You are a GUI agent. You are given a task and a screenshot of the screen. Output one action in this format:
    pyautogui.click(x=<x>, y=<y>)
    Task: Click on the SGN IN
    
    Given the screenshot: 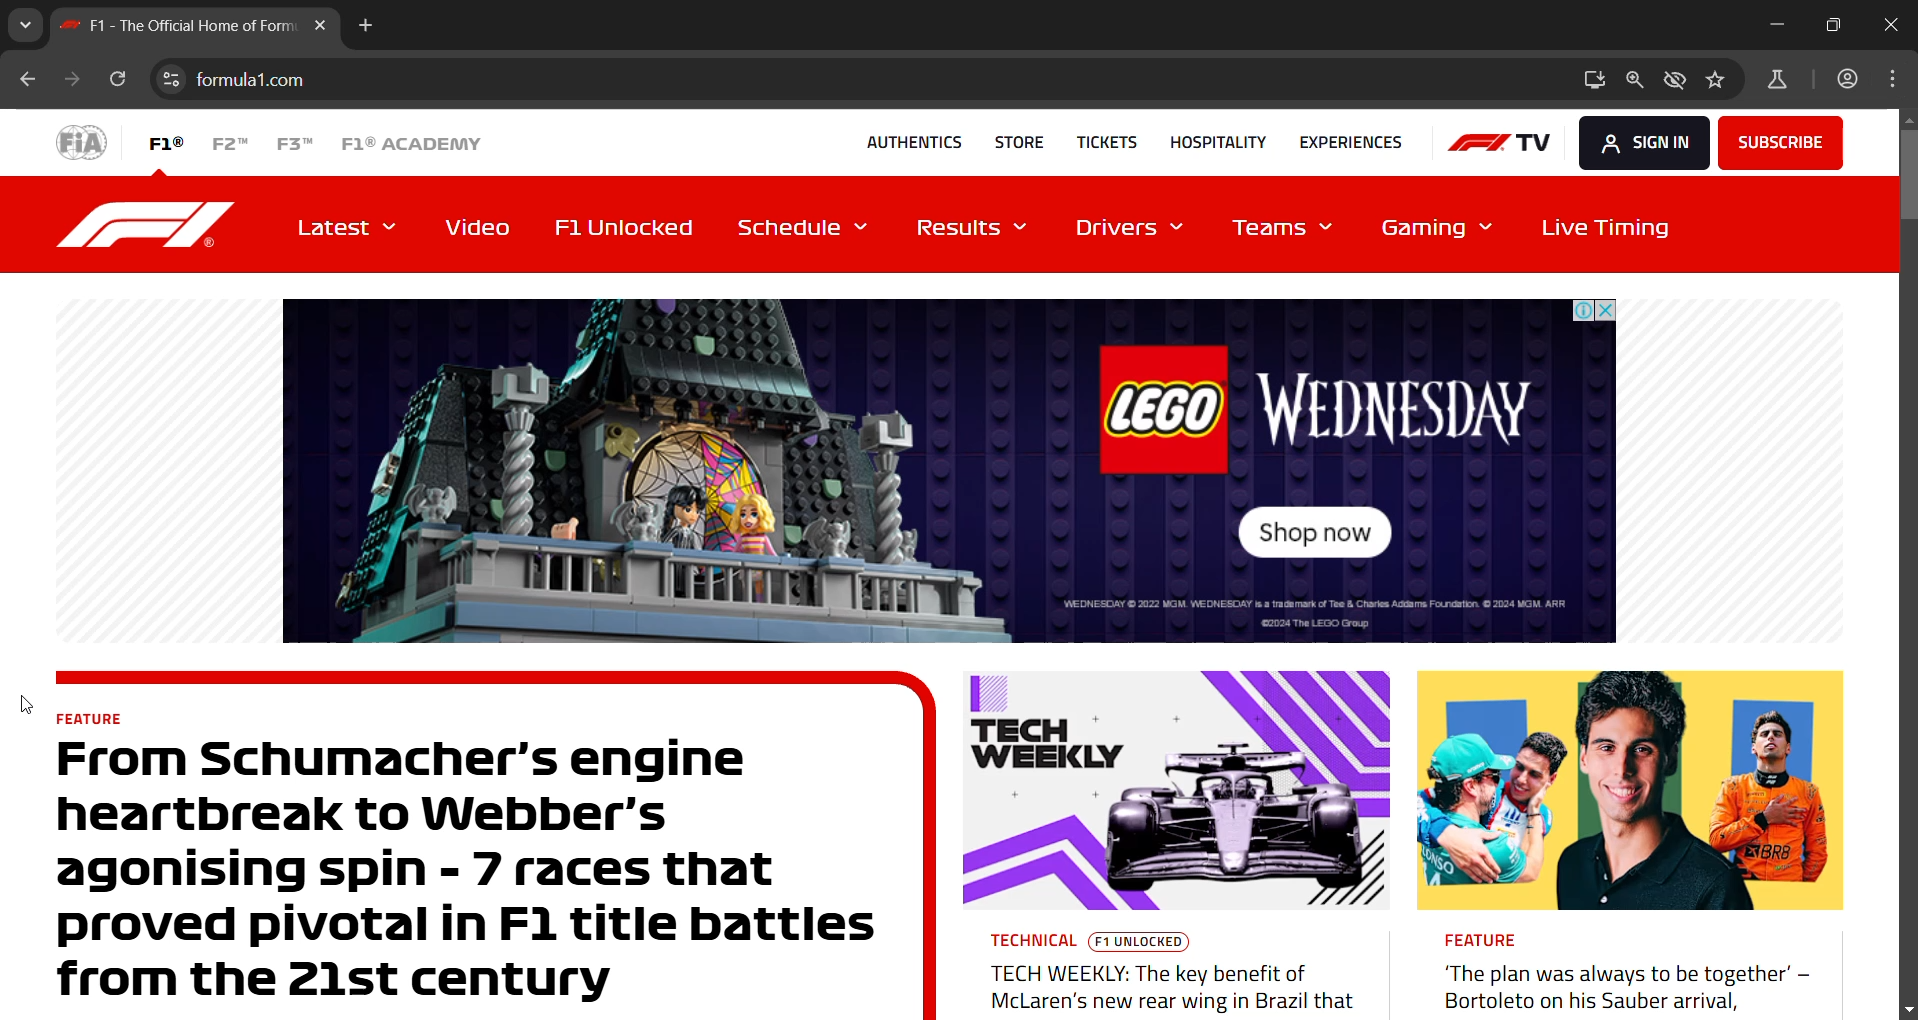 What is the action you would take?
    pyautogui.click(x=1639, y=139)
    